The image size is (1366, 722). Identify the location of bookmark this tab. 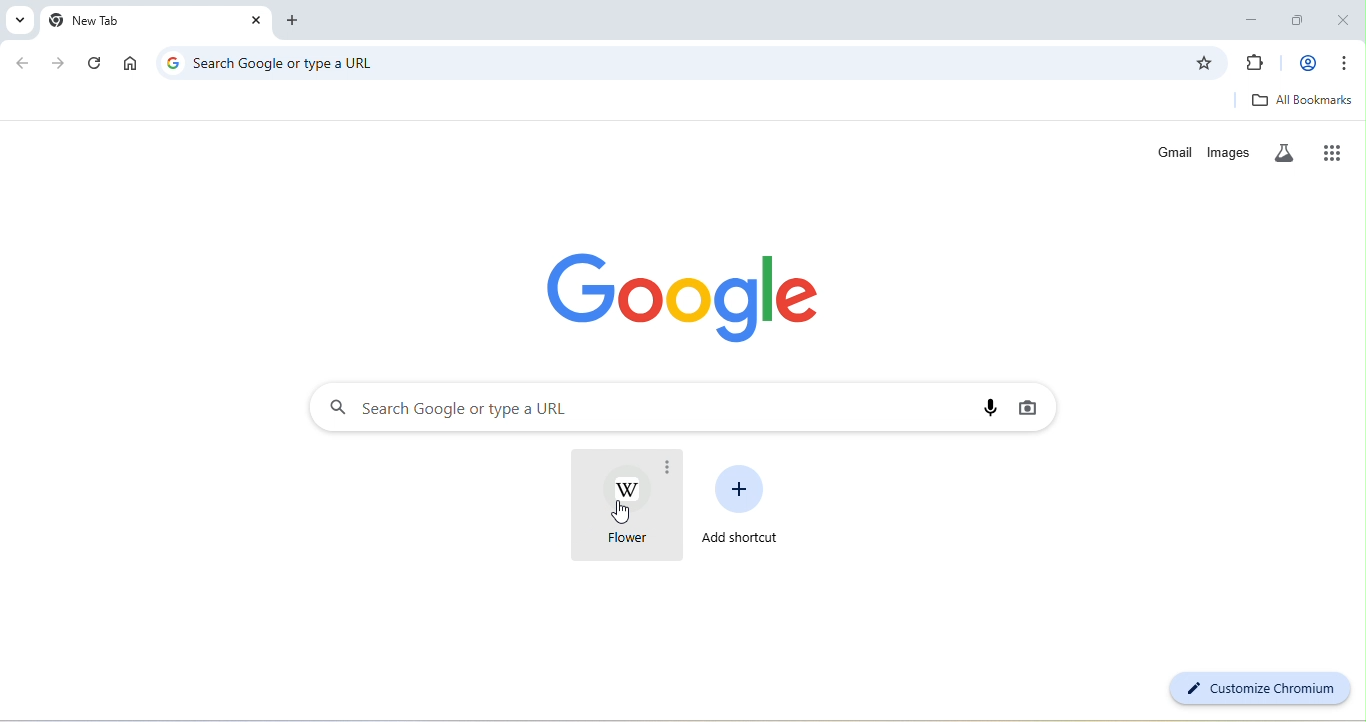
(1204, 63).